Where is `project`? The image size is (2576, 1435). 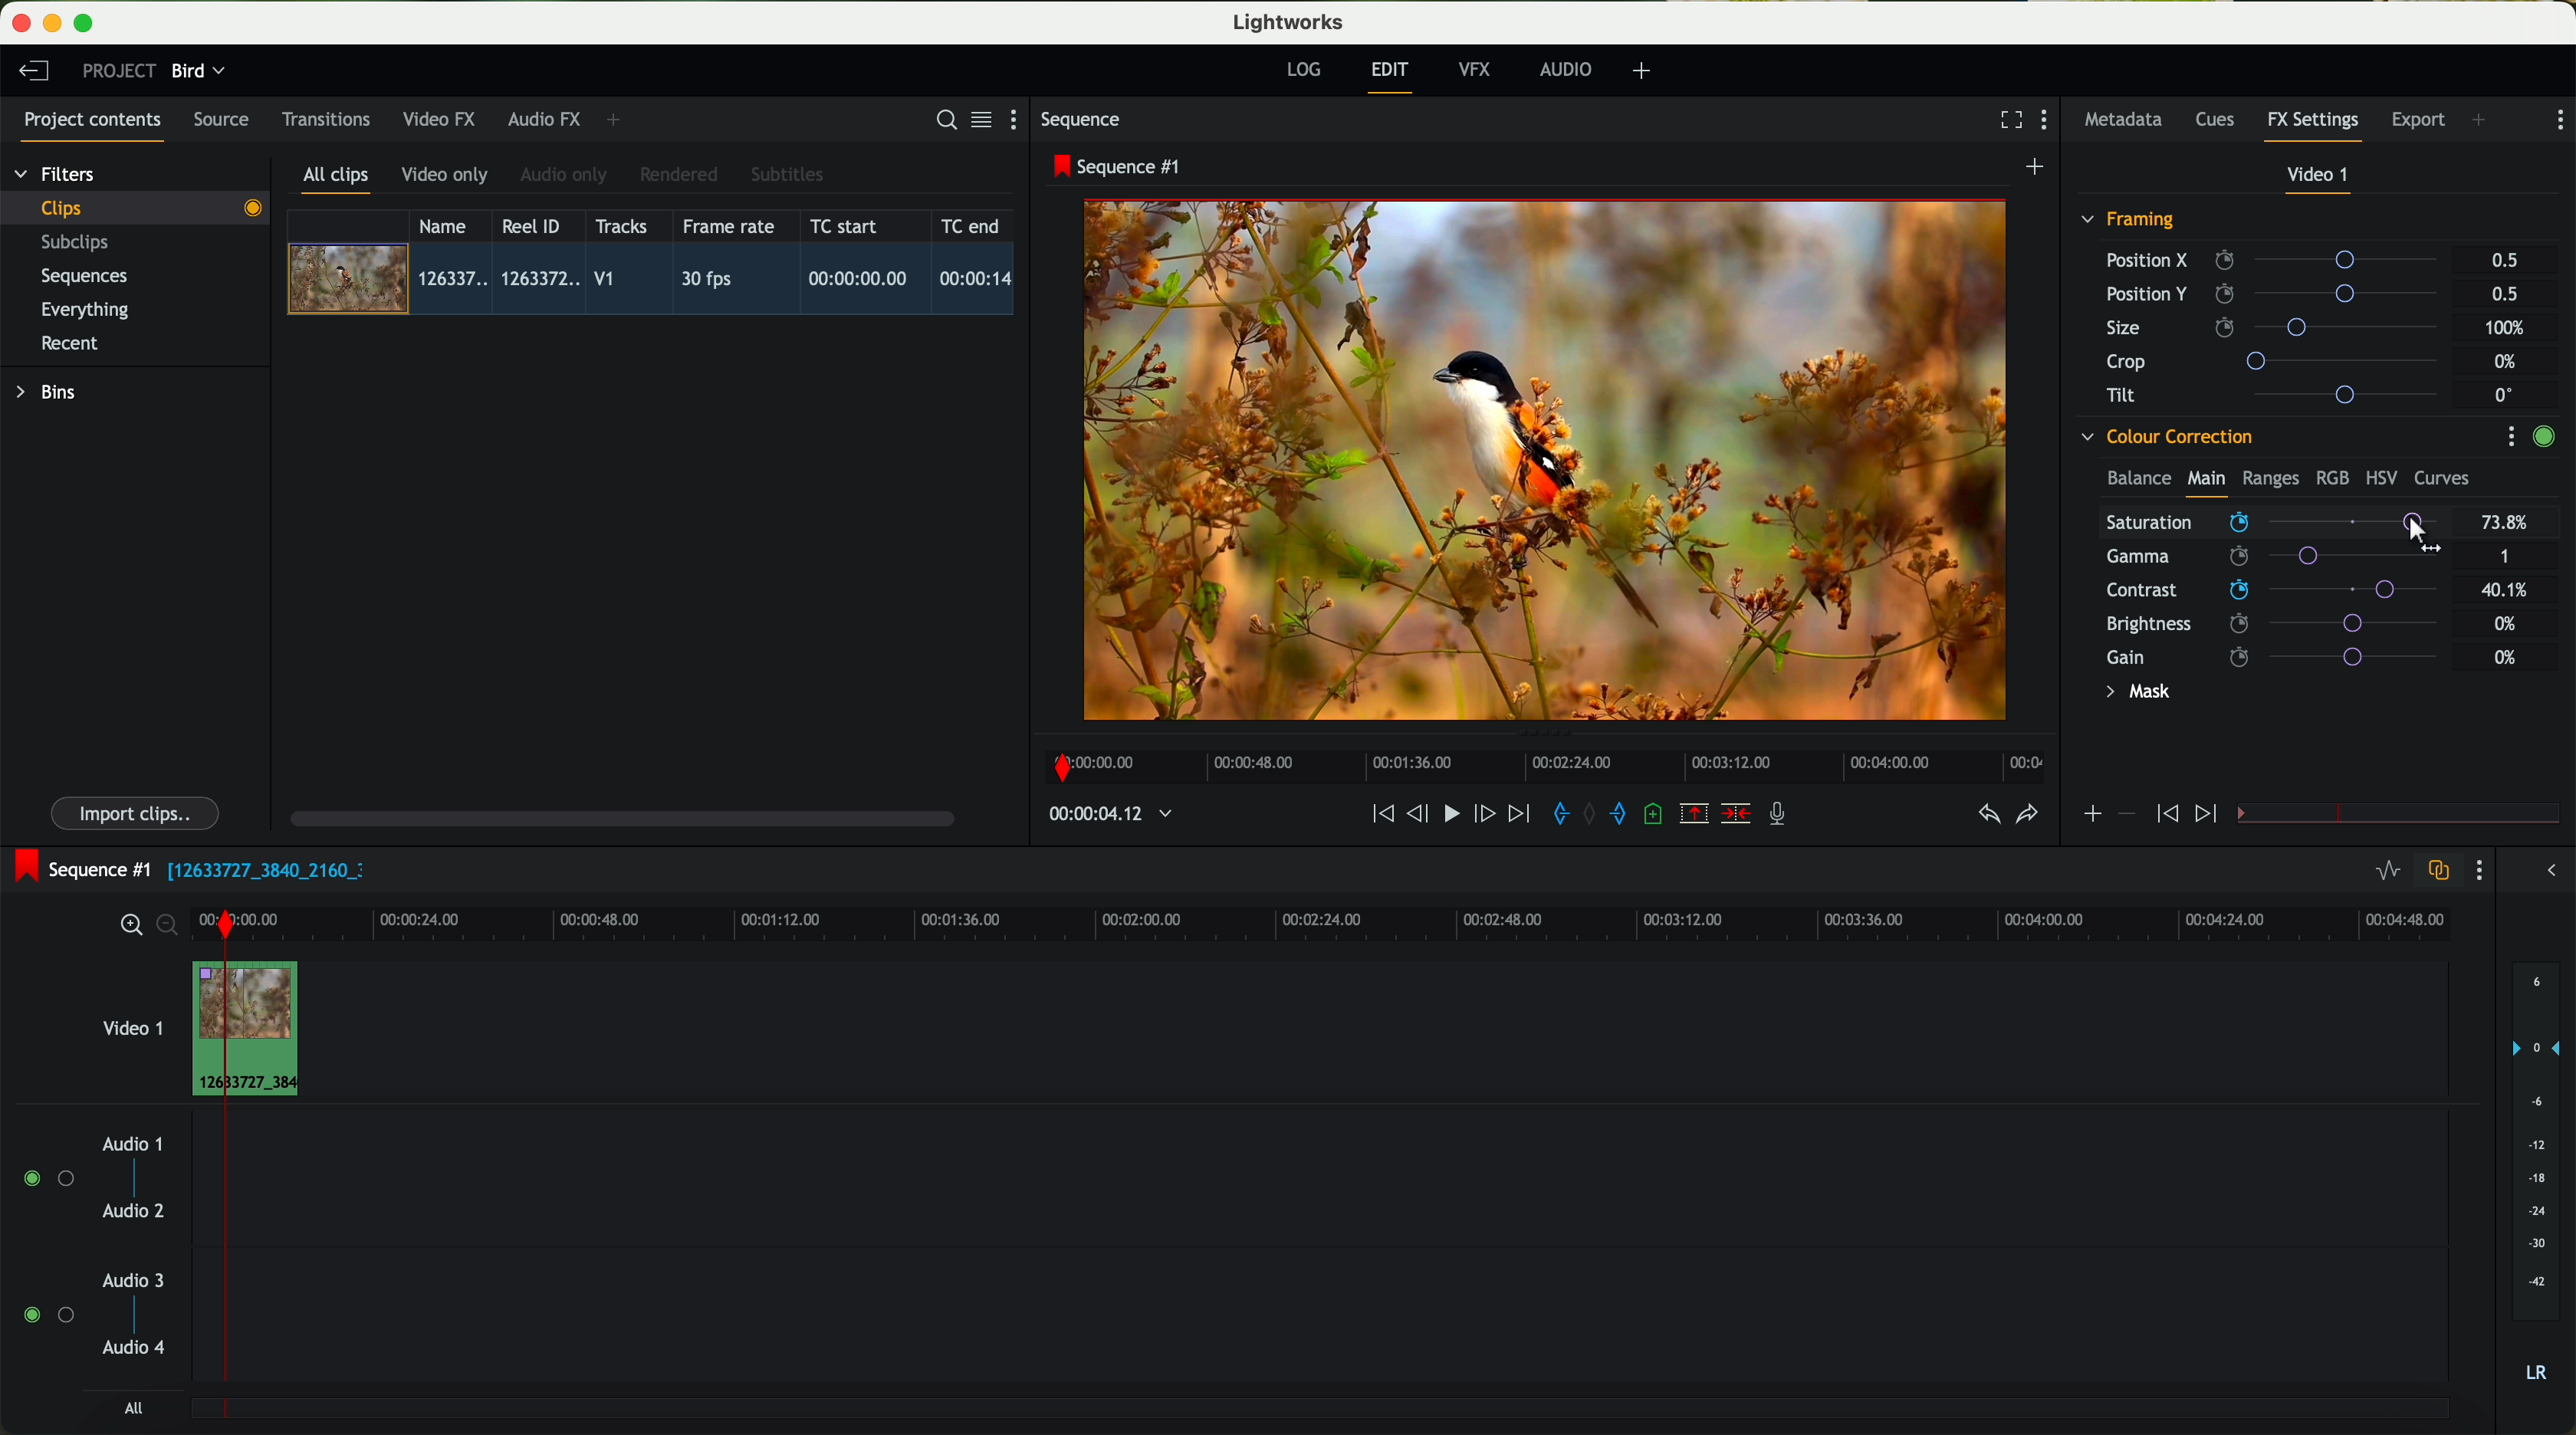 project is located at coordinates (119, 70).